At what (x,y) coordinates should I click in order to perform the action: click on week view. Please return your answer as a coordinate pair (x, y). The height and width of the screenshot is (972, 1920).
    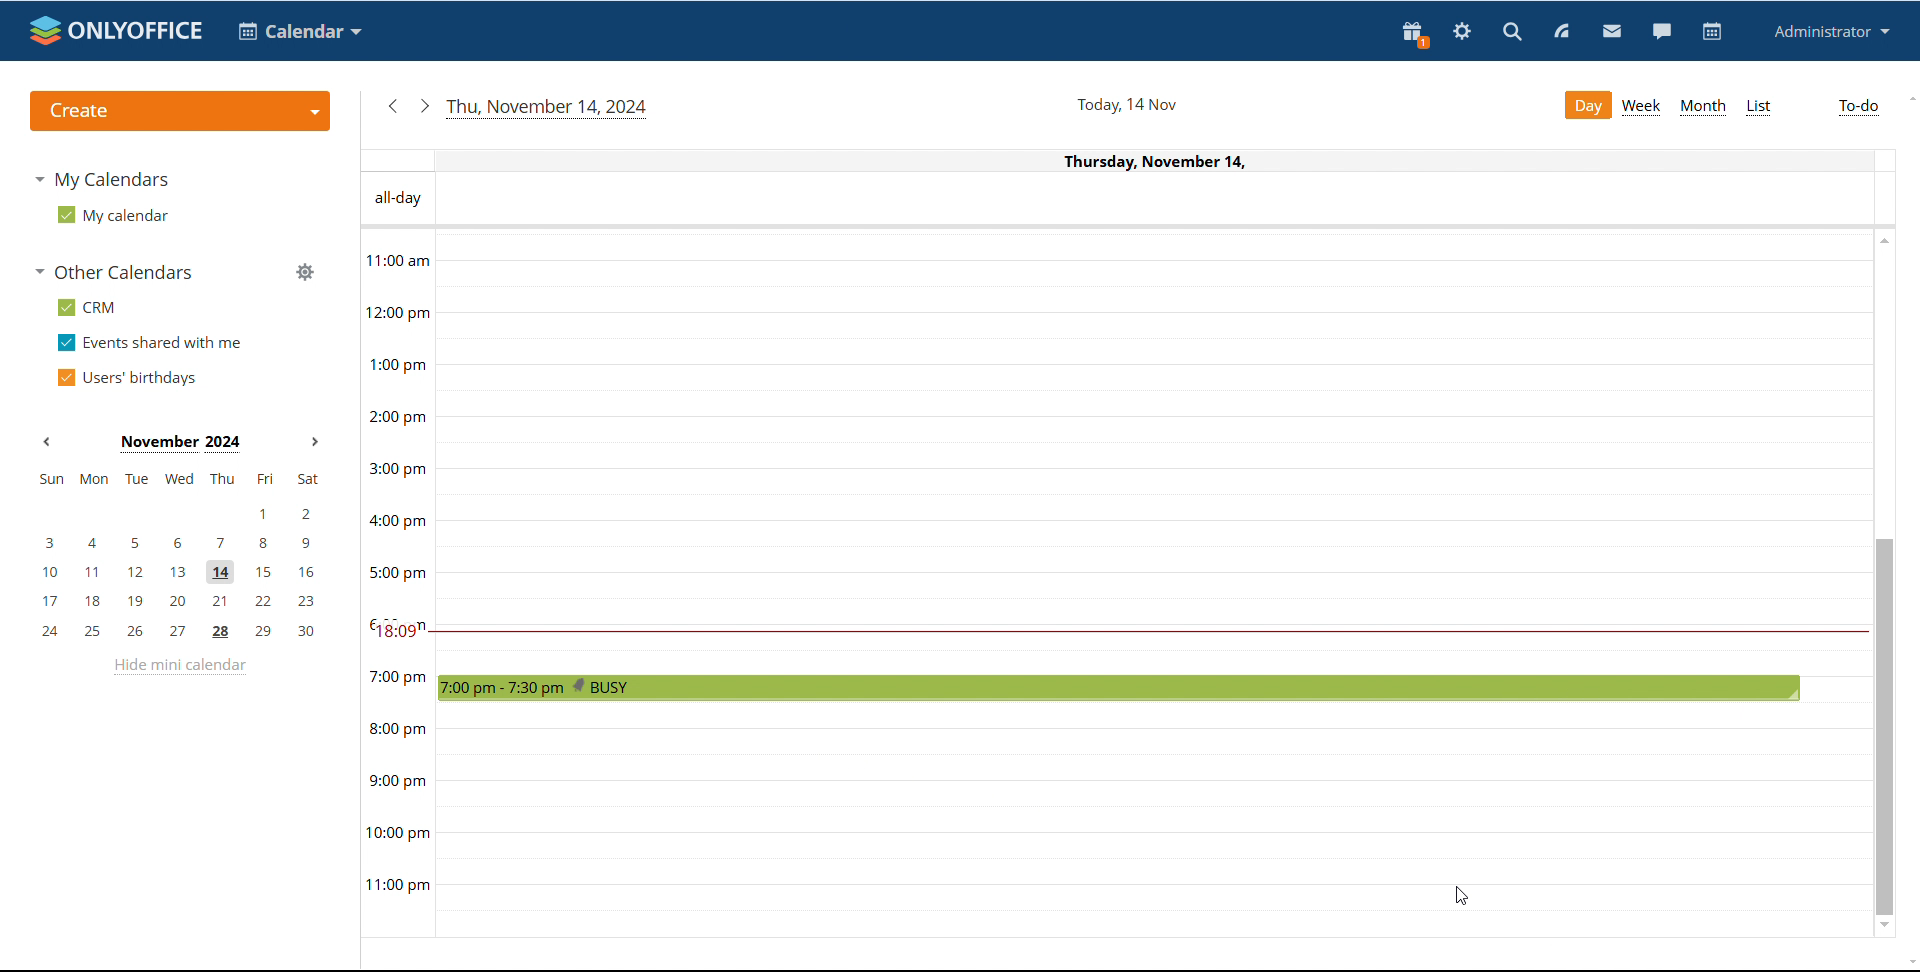
    Looking at the image, I should click on (1642, 106).